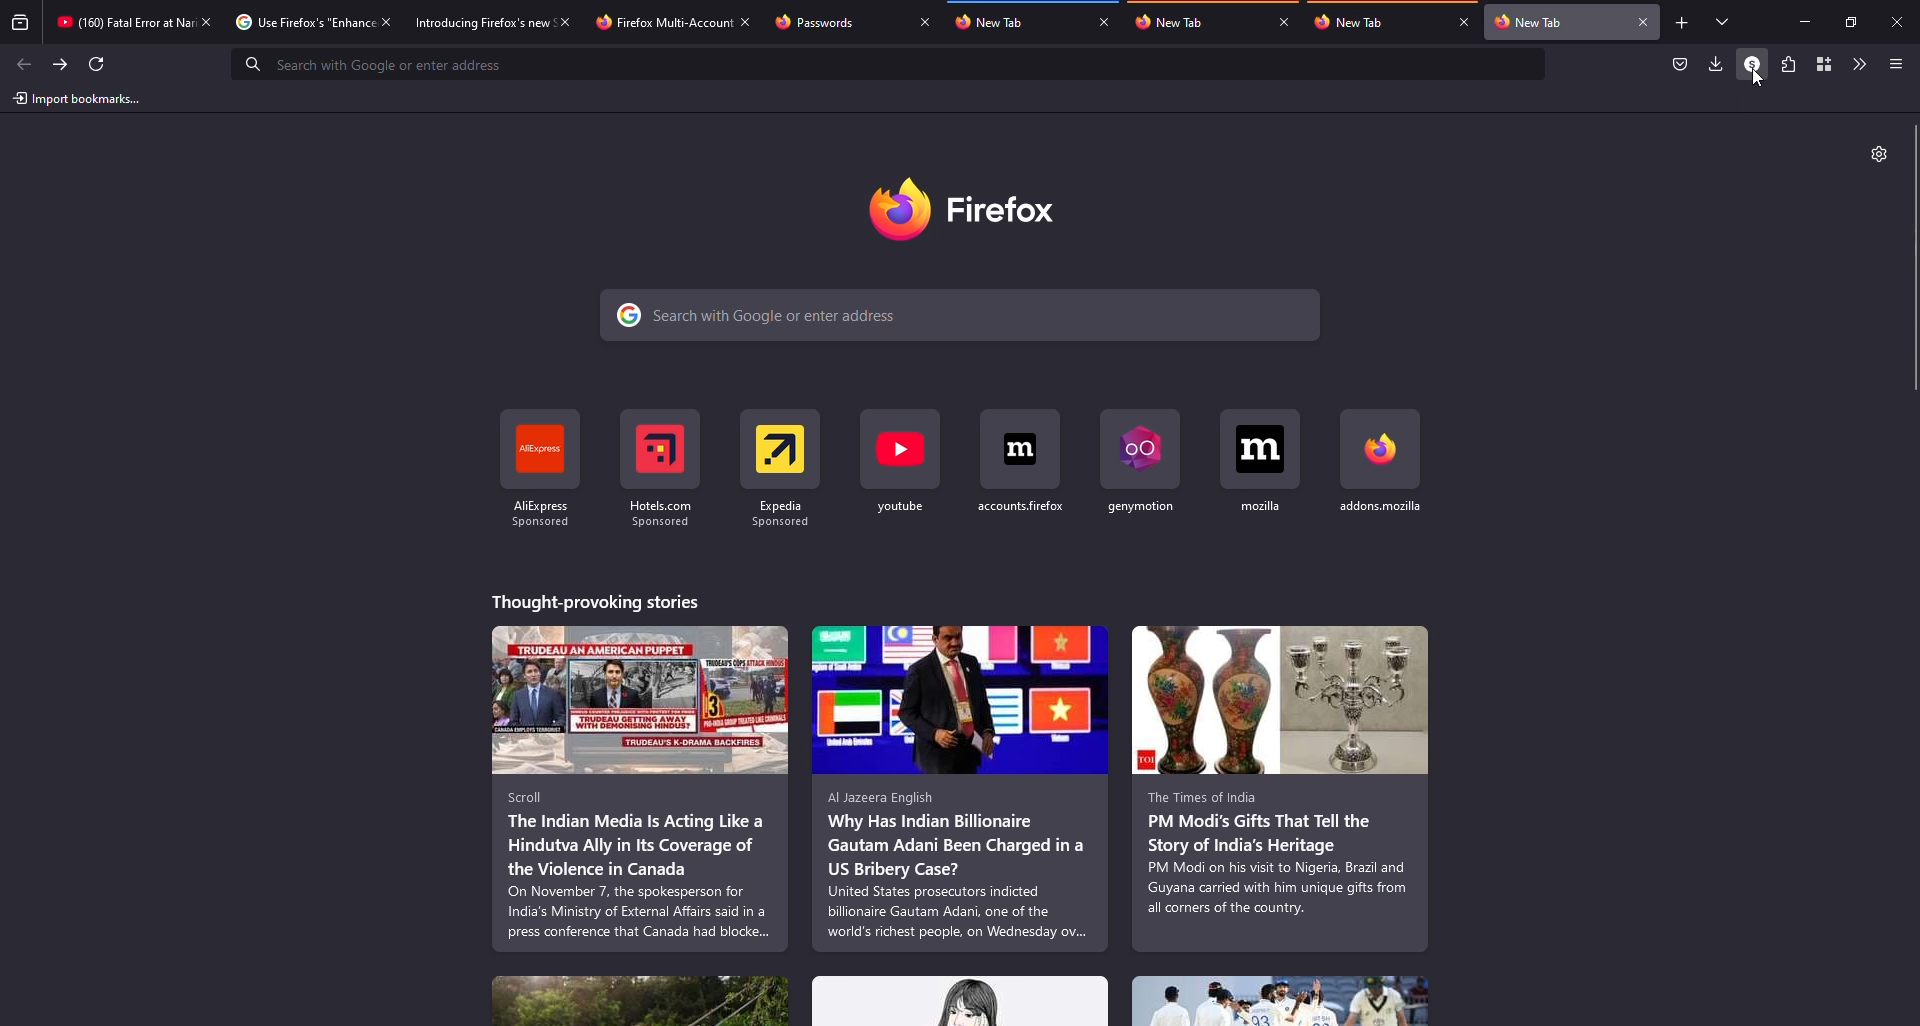 Image resolution: width=1920 pixels, height=1026 pixels. I want to click on shortcut, so click(540, 465).